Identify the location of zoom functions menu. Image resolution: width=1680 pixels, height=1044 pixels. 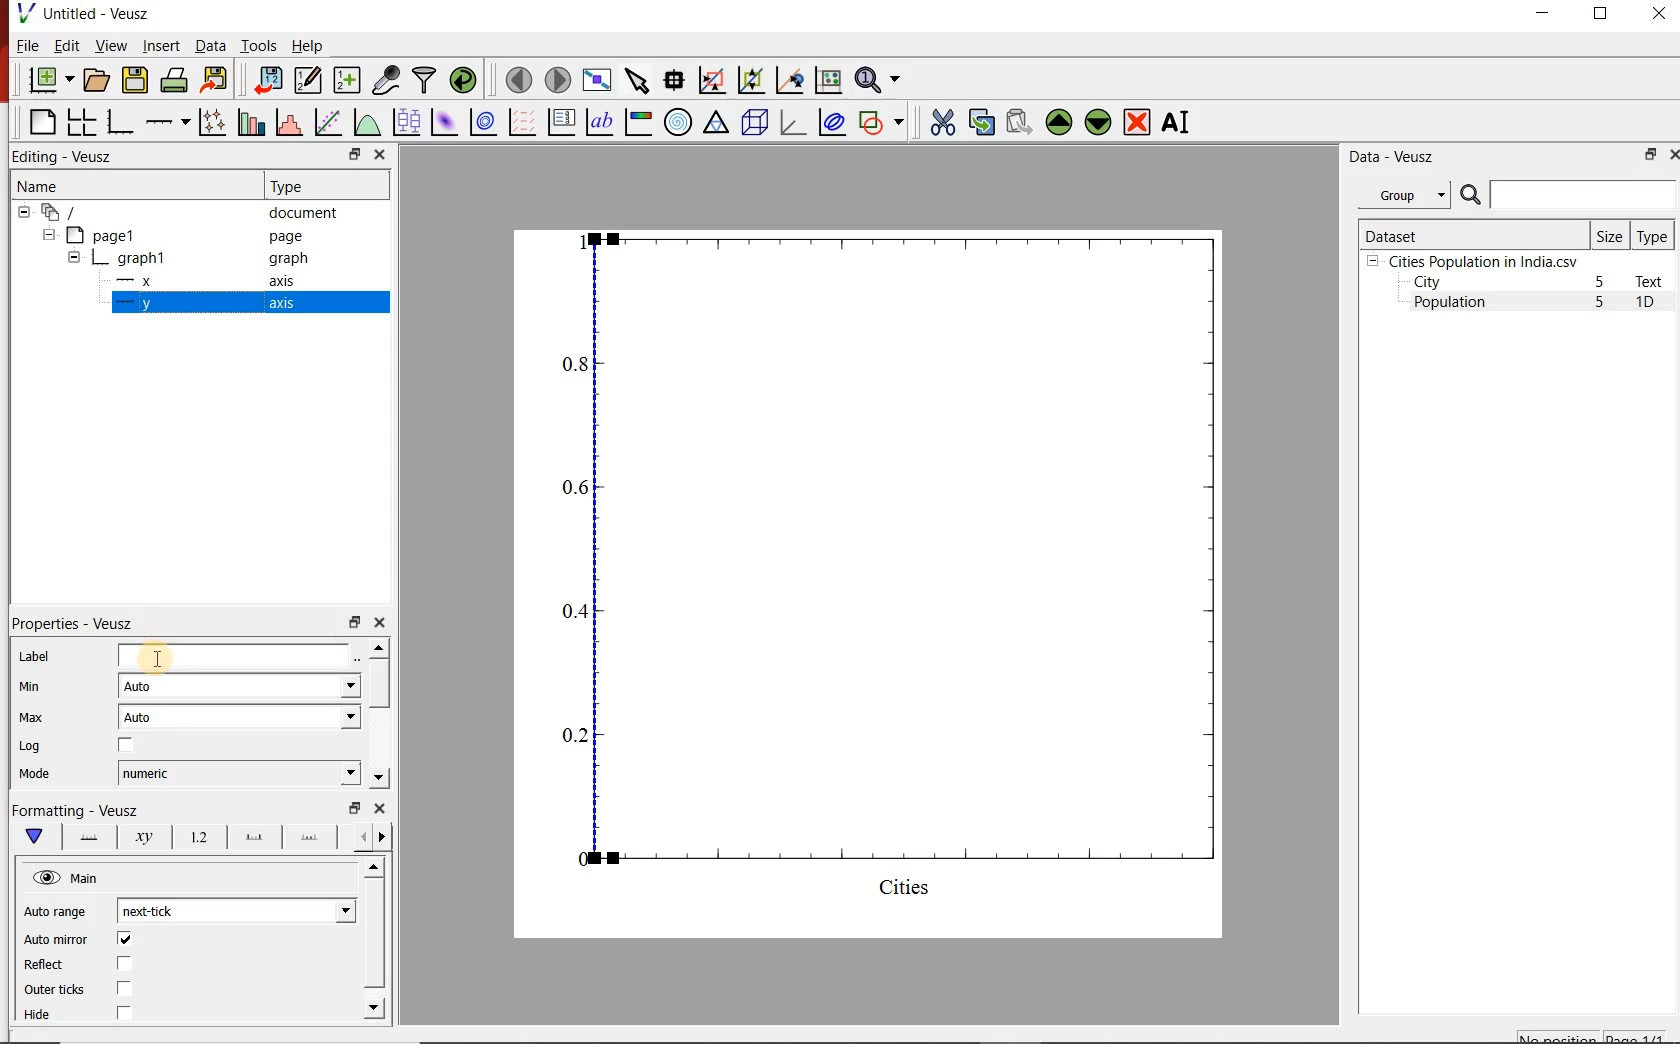
(881, 80).